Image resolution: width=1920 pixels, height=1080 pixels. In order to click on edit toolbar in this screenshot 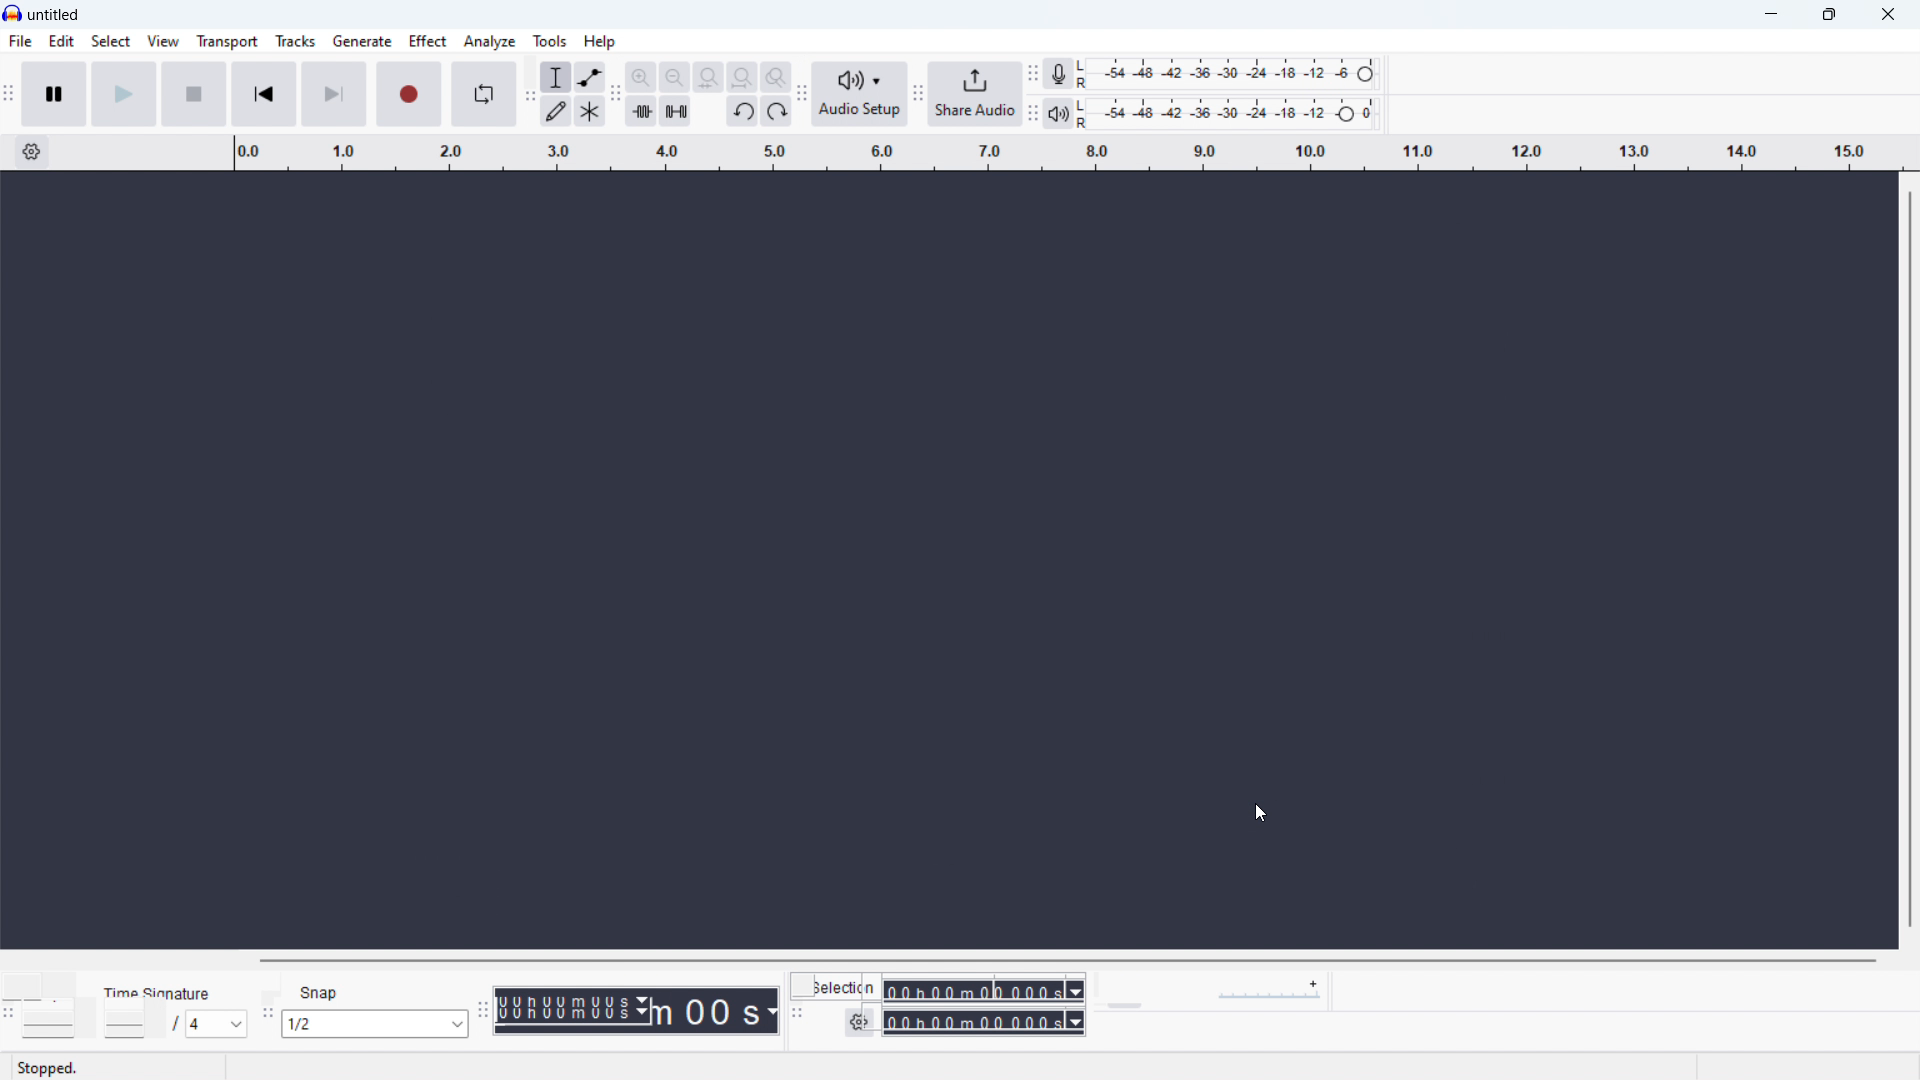, I will do `click(615, 97)`.